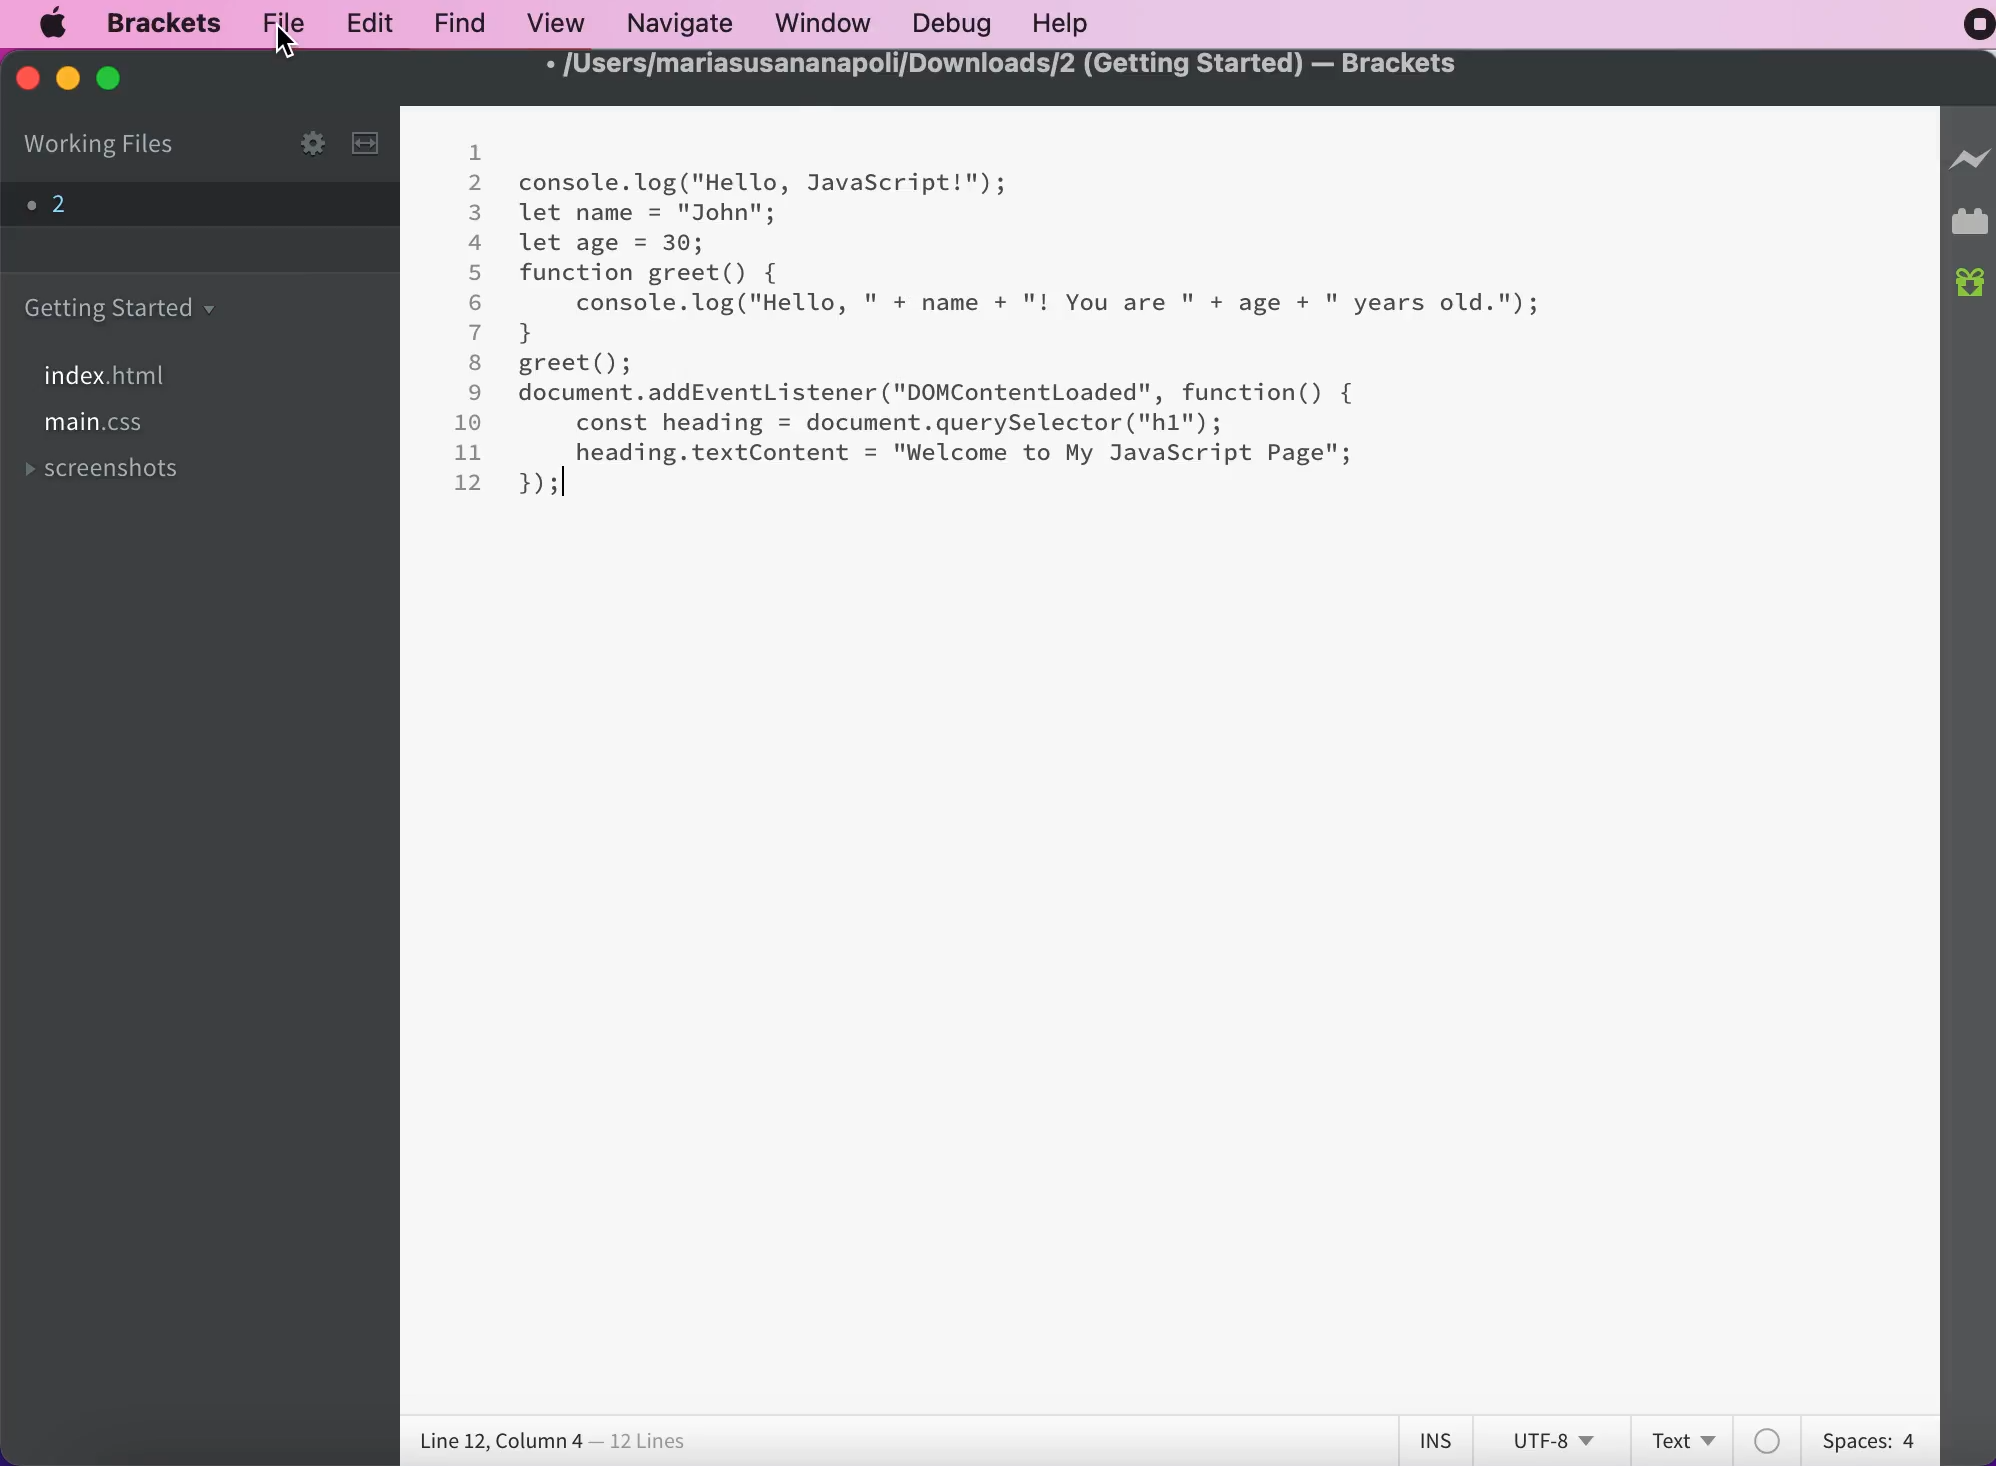 This screenshot has width=1996, height=1466. What do you see at coordinates (476, 332) in the screenshot?
I see `7` at bounding box center [476, 332].